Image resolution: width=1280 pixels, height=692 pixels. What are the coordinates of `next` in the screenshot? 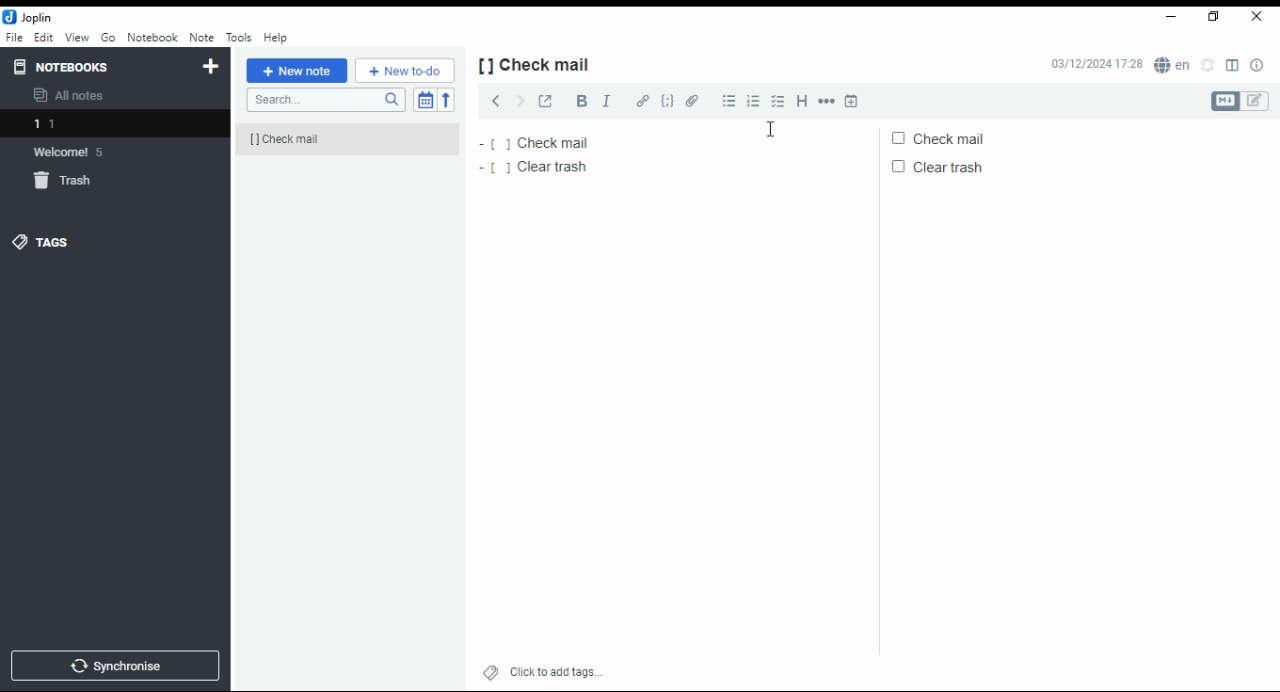 It's located at (520, 100).